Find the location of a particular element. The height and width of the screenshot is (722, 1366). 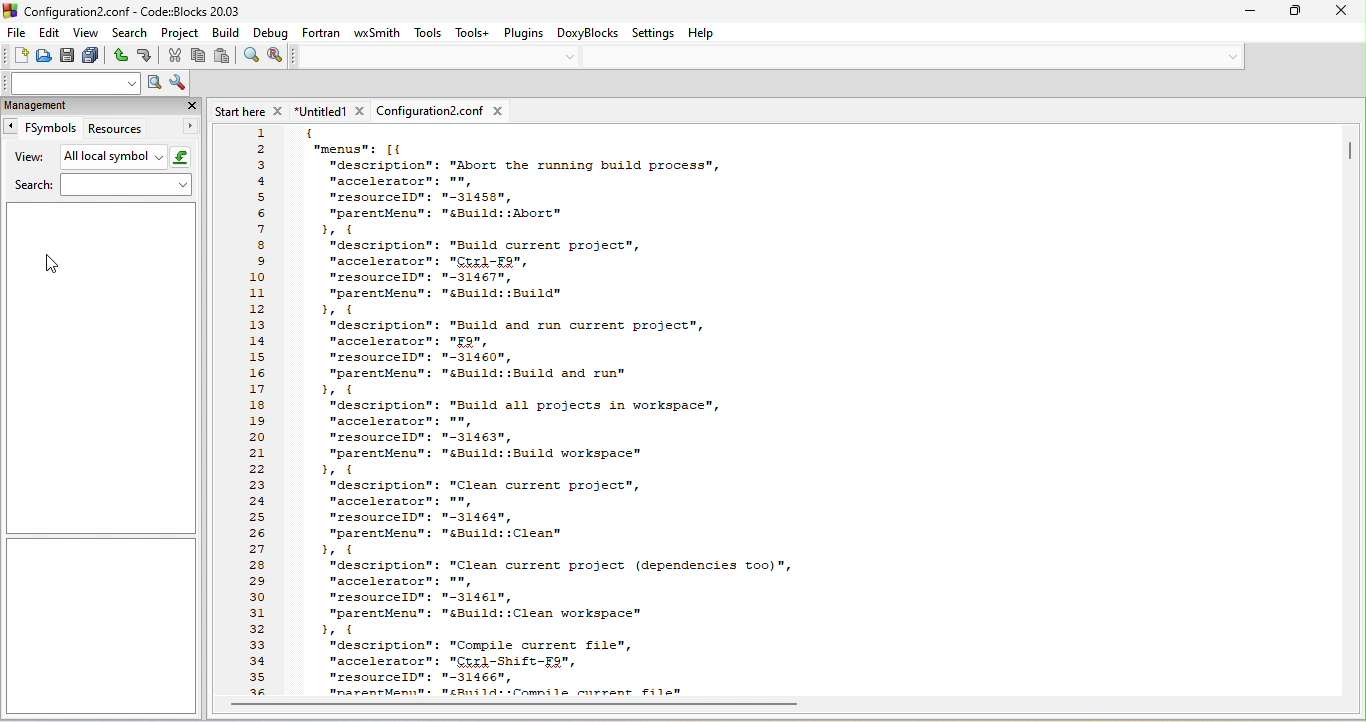

horizontal scroll bar is located at coordinates (514, 705).